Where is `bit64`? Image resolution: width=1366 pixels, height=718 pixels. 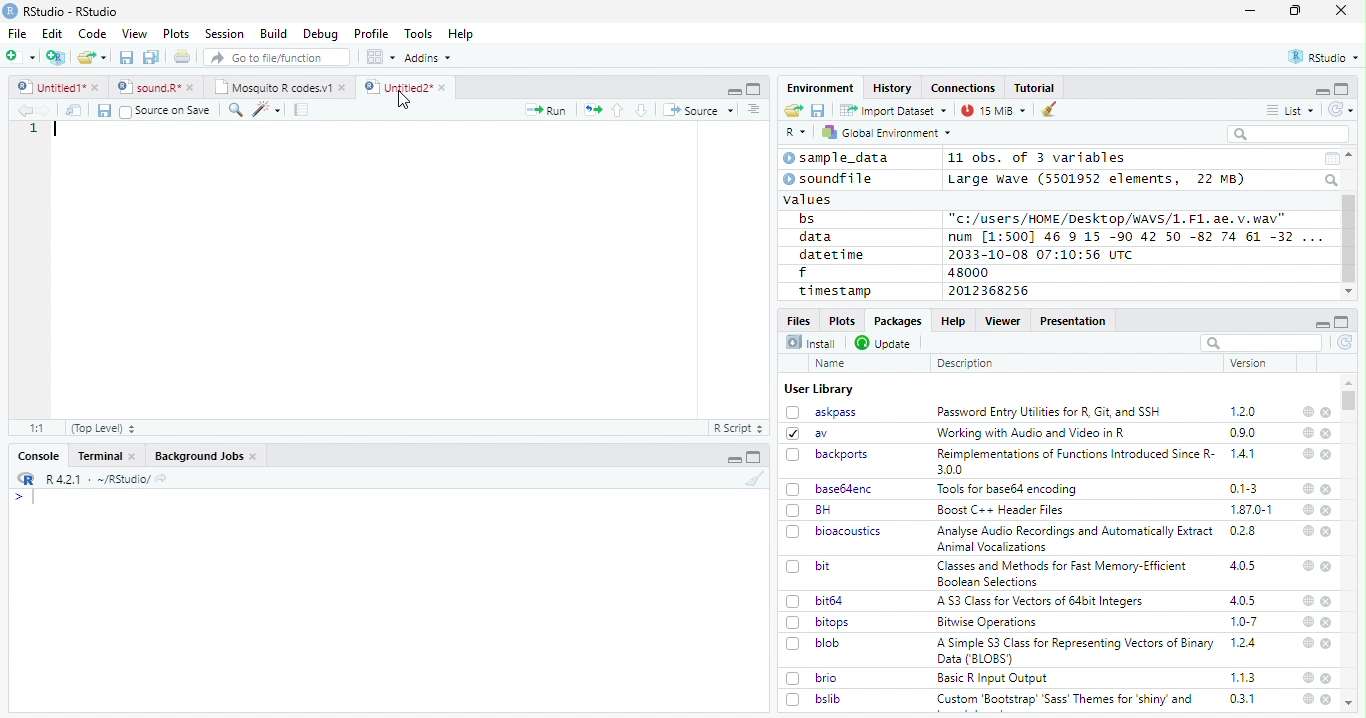
bit64 is located at coordinates (815, 601).